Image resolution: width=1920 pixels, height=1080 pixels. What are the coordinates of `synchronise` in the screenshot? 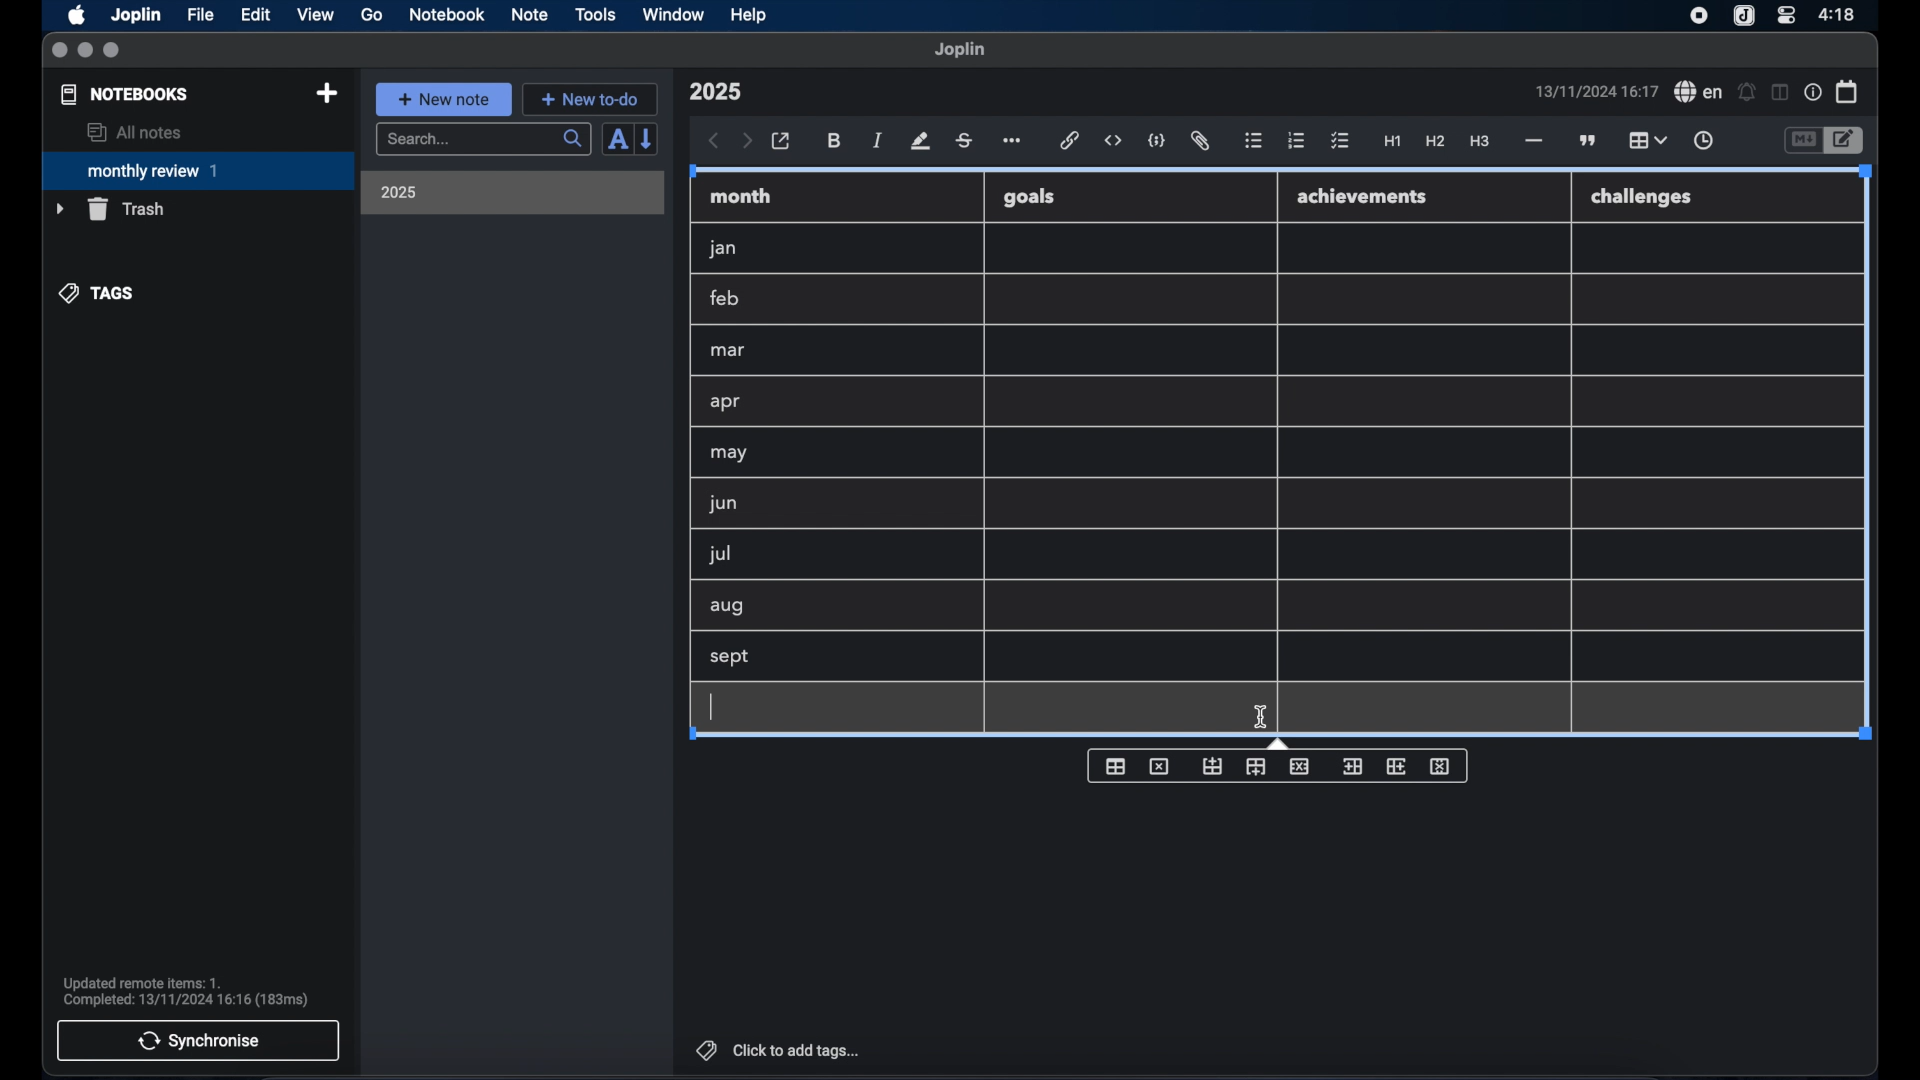 It's located at (198, 1040).